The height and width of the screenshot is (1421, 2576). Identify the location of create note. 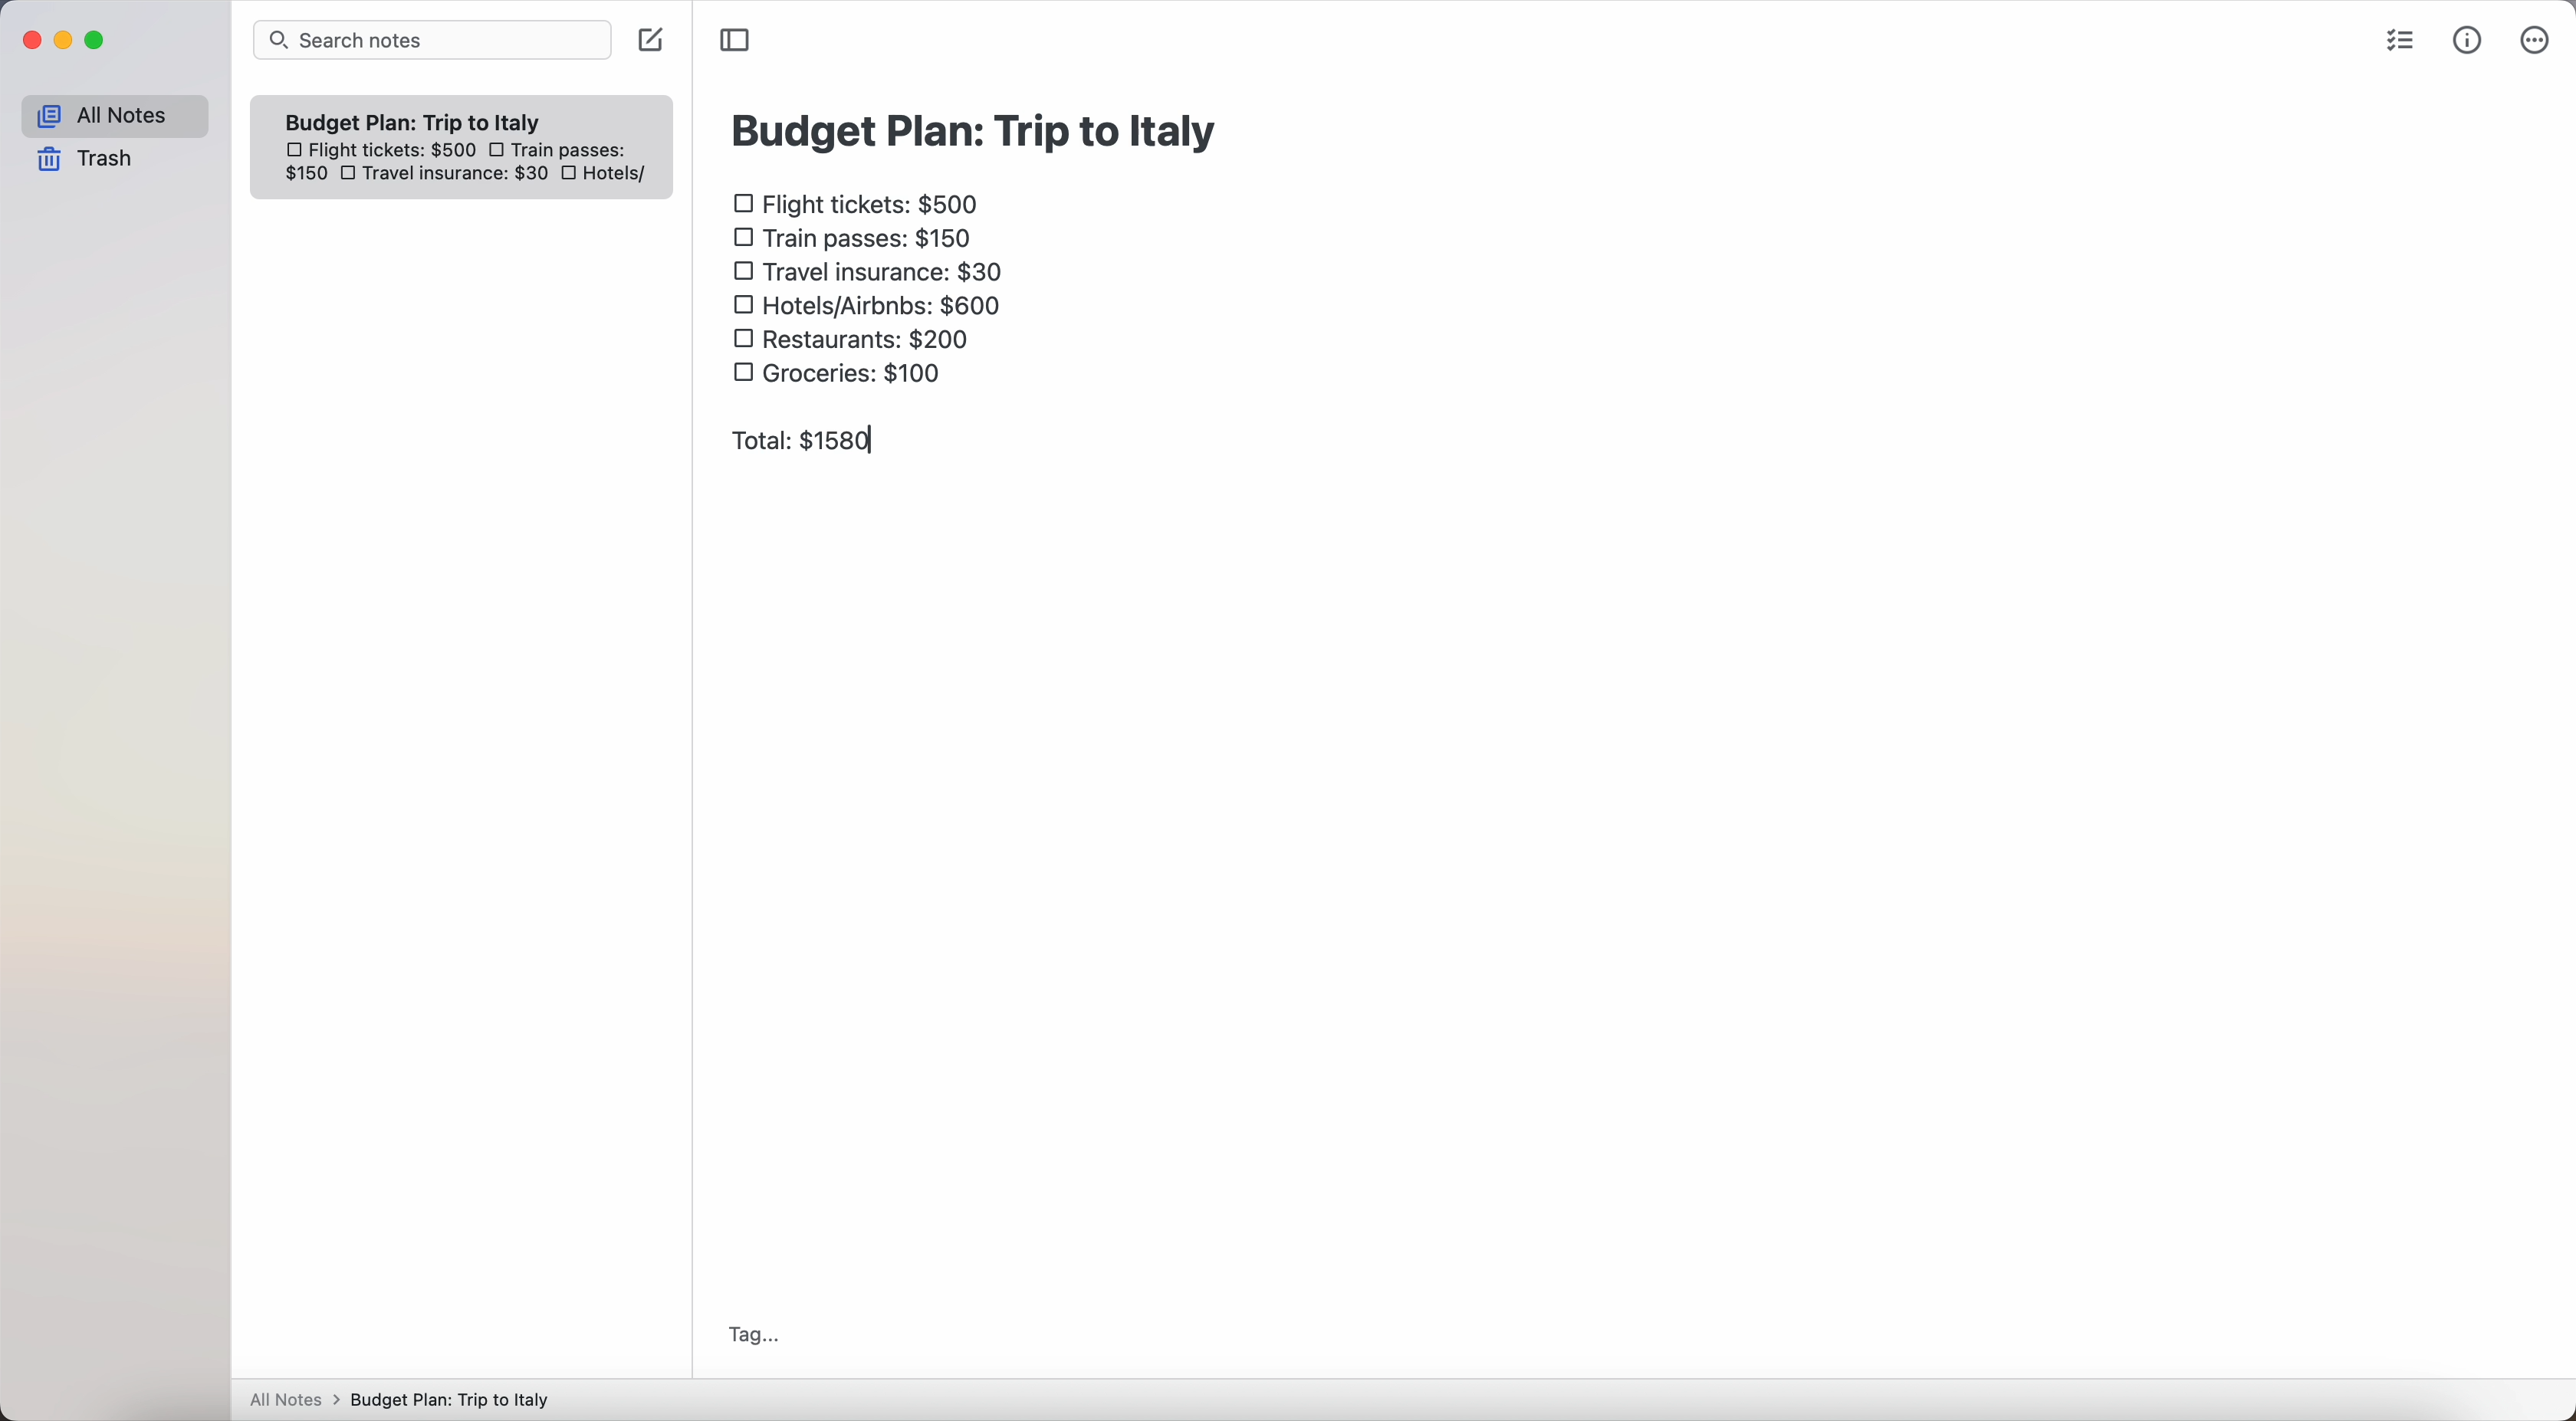
(649, 42).